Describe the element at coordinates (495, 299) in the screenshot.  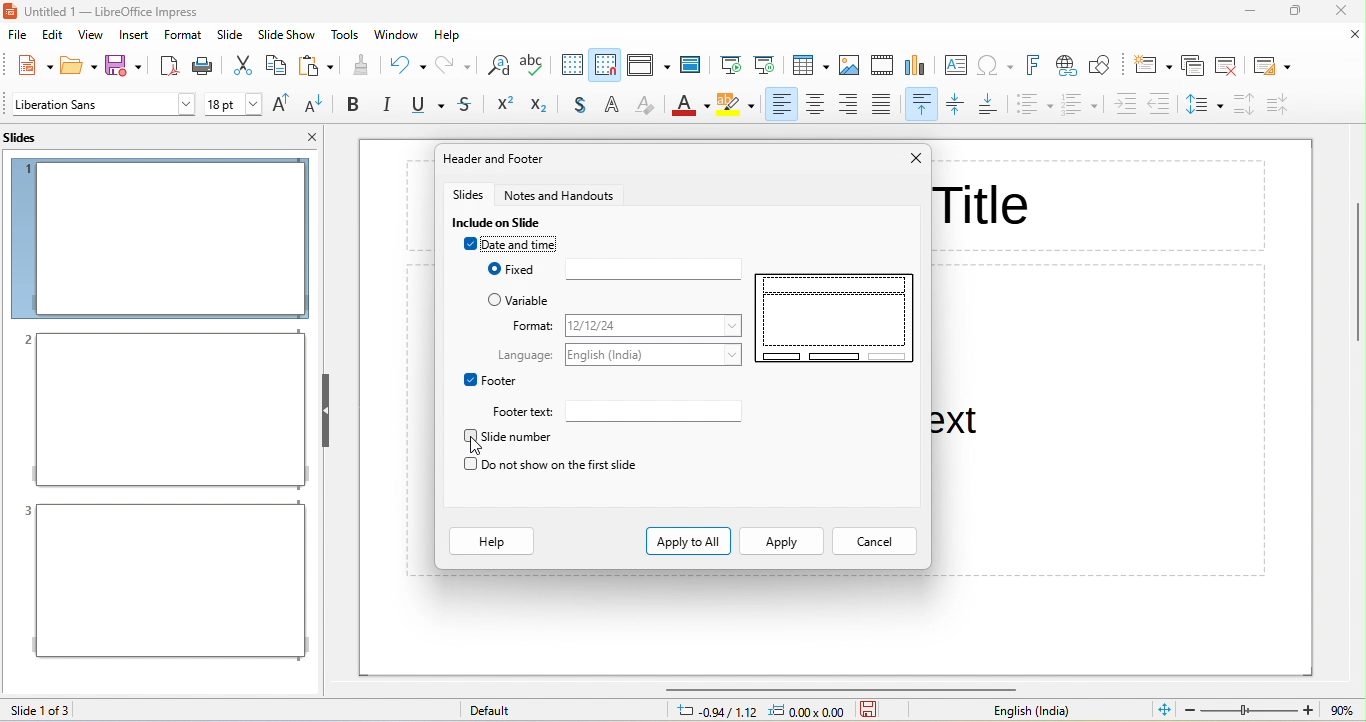
I see `Checkbox` at that location.